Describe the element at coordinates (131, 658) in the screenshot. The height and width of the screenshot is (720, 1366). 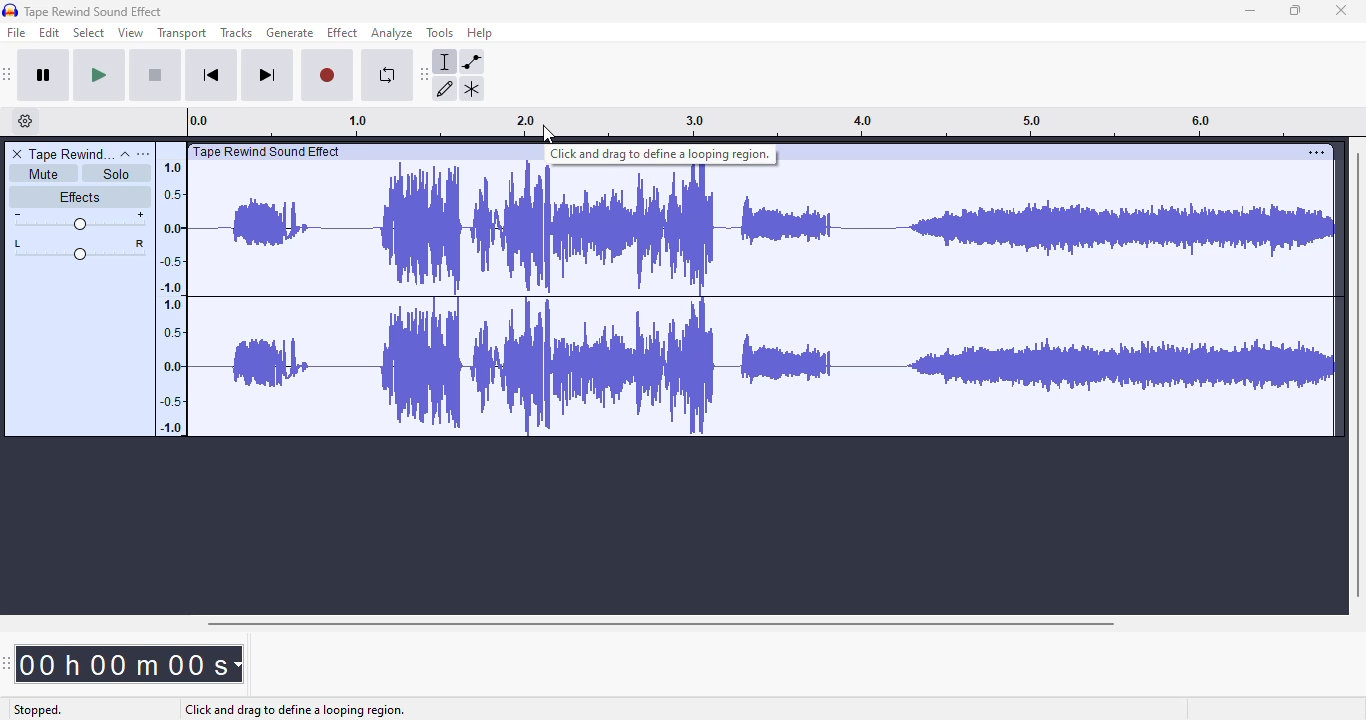
I see `00h 00 m 00 s` at that location.